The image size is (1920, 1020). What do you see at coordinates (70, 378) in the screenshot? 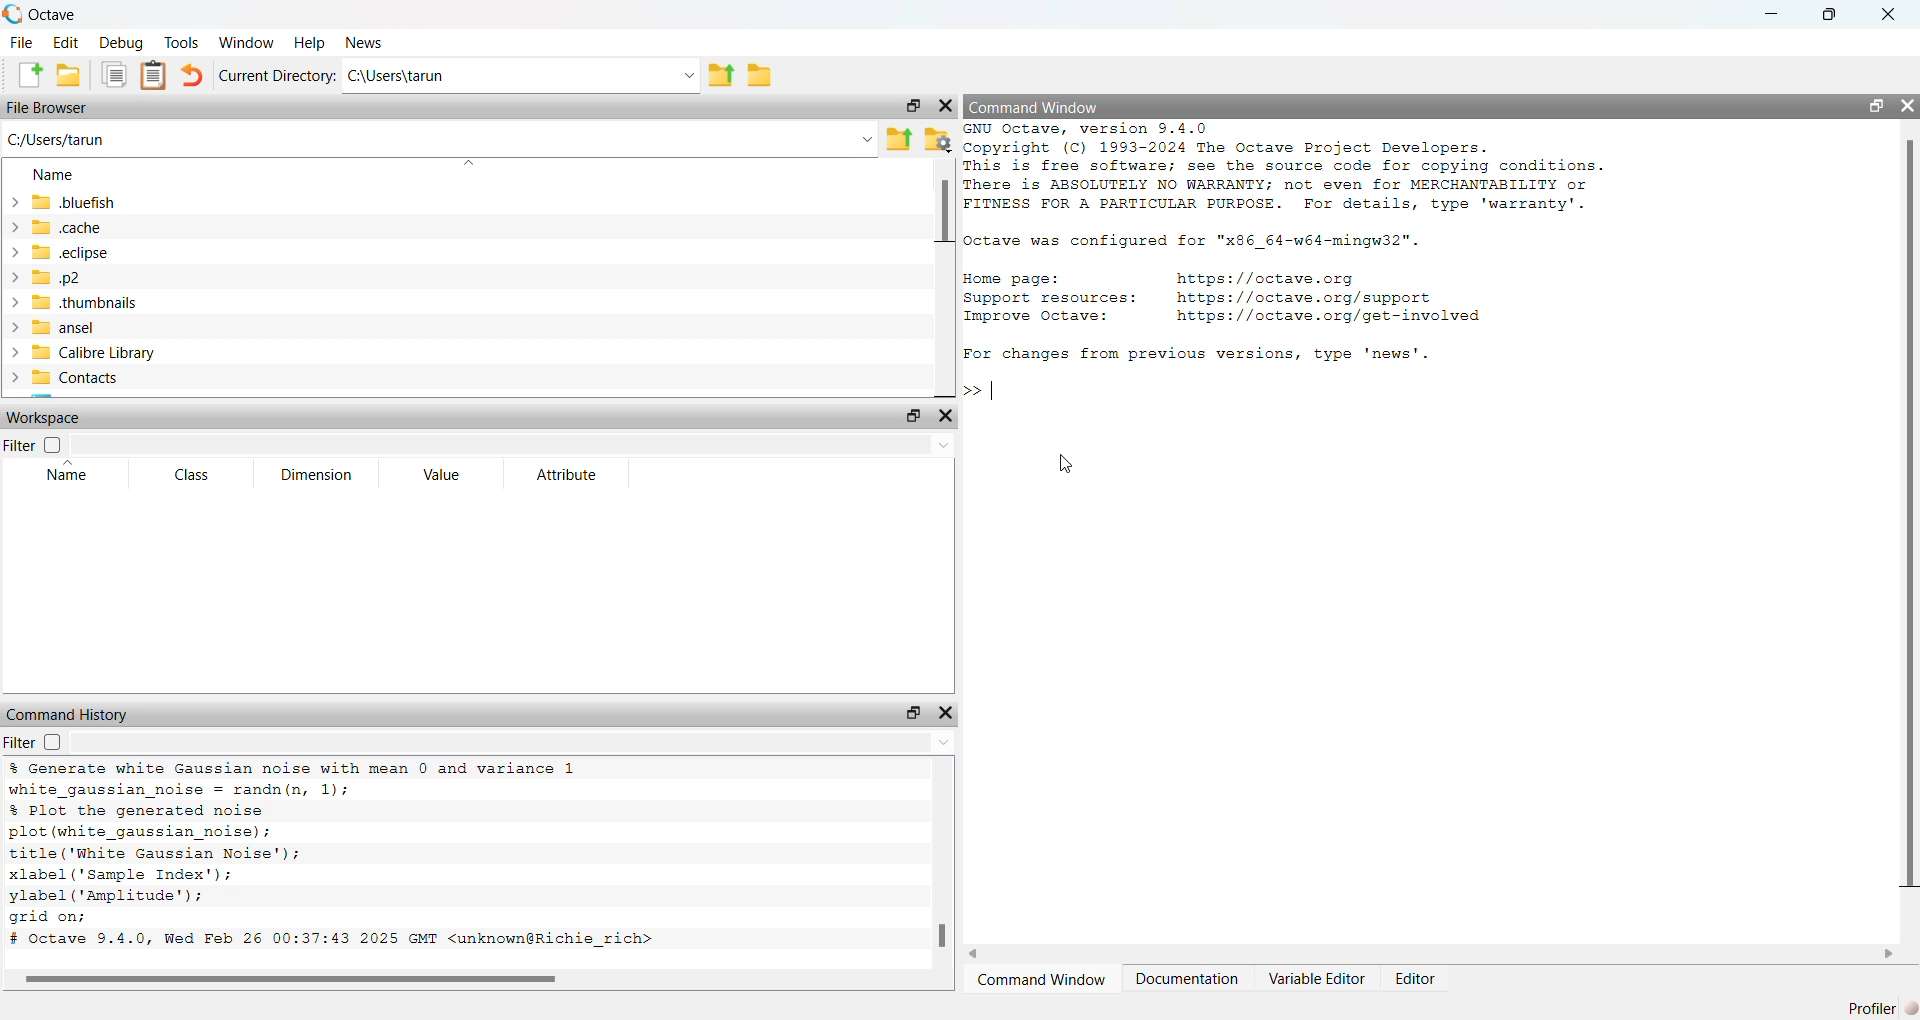
I see `> Contacts` at bounding box center [70, 378].